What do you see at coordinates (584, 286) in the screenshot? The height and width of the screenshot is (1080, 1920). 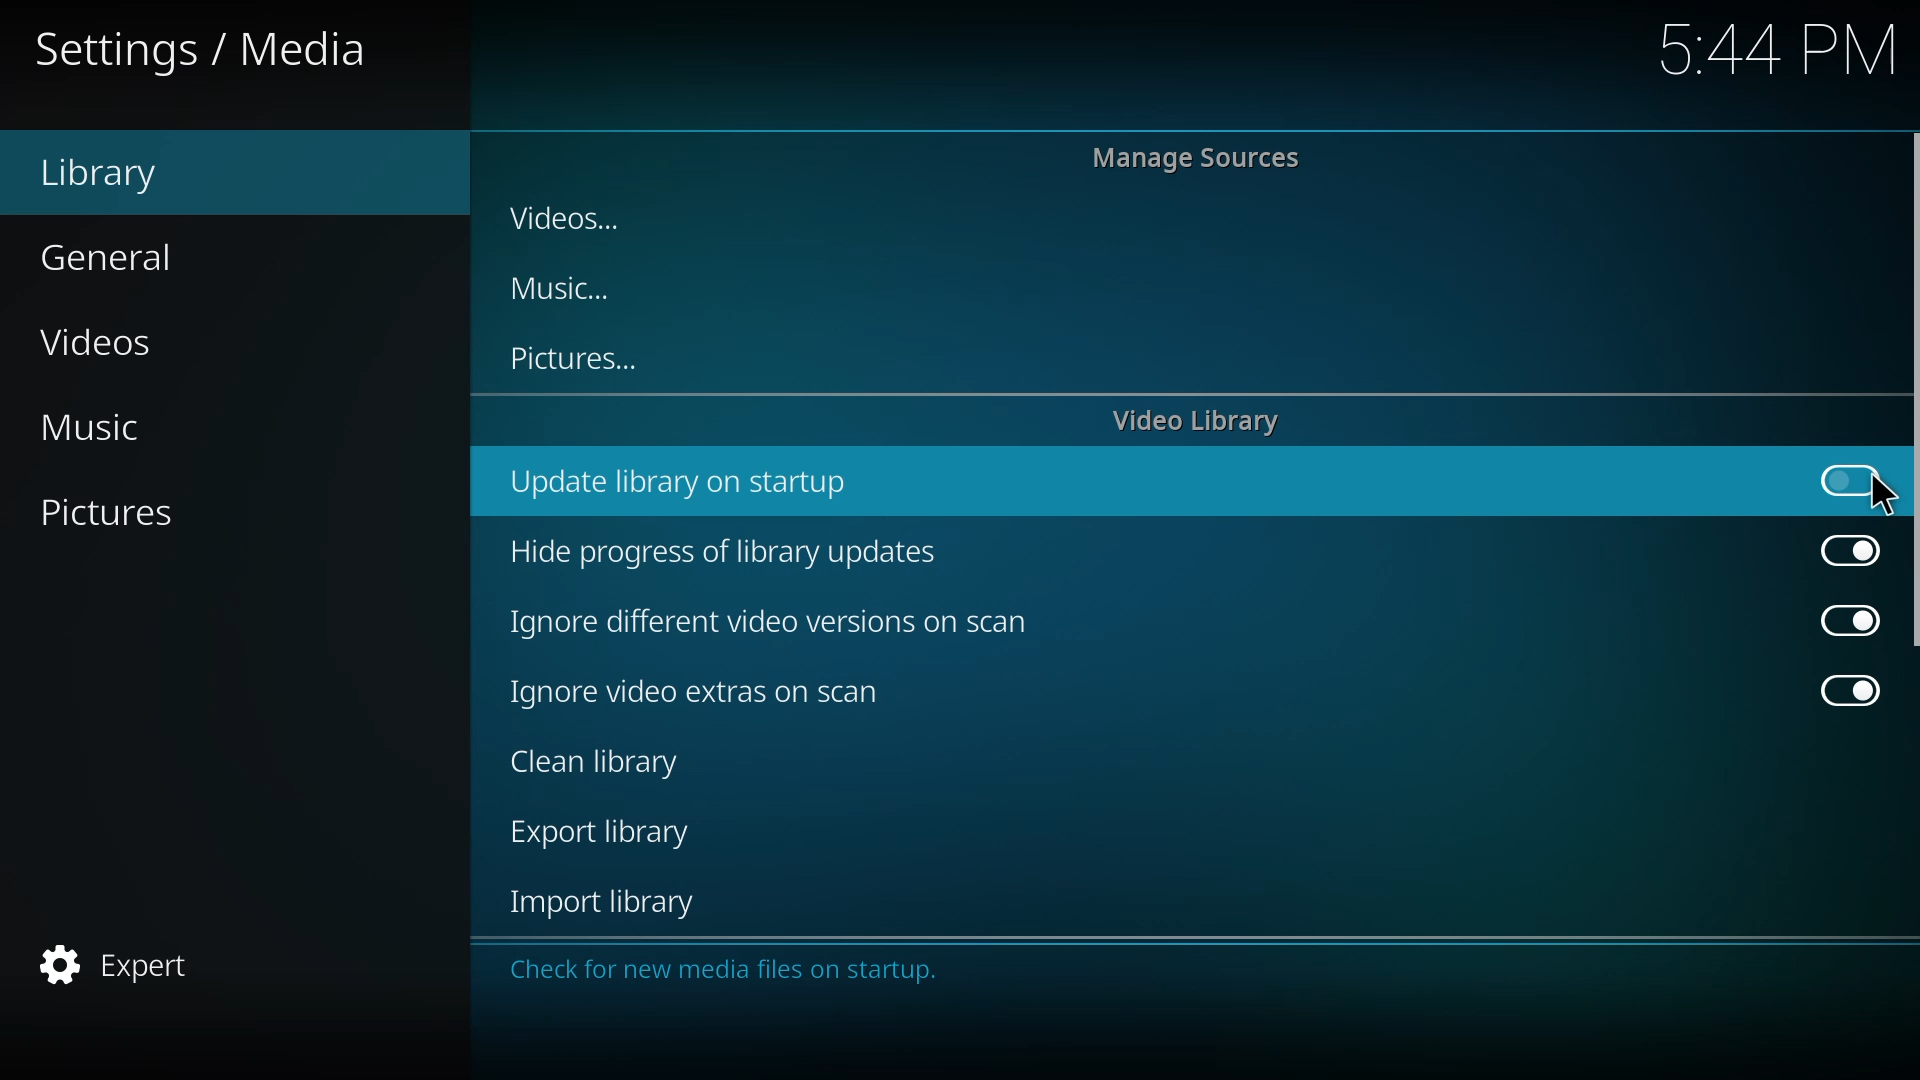 I see `music` at bounding box center [584, 286].